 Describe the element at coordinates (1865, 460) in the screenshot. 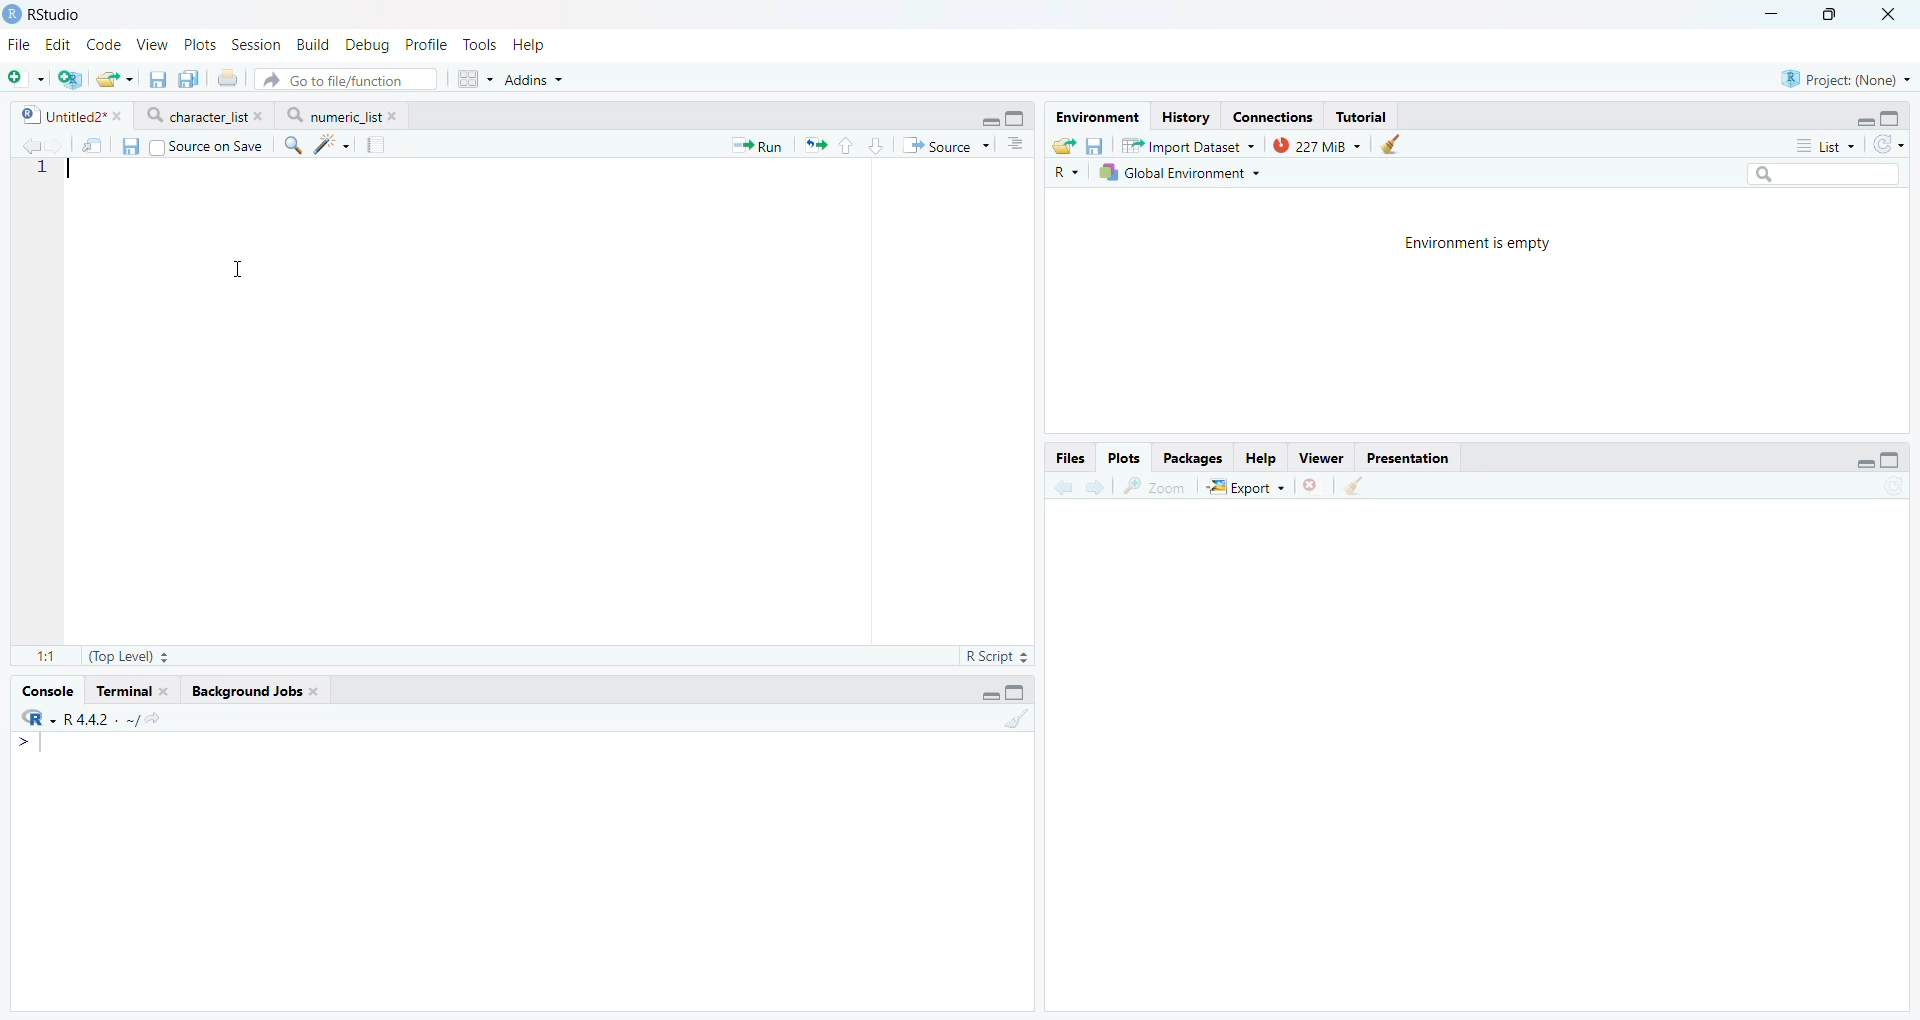

I see `Hide` at that location.